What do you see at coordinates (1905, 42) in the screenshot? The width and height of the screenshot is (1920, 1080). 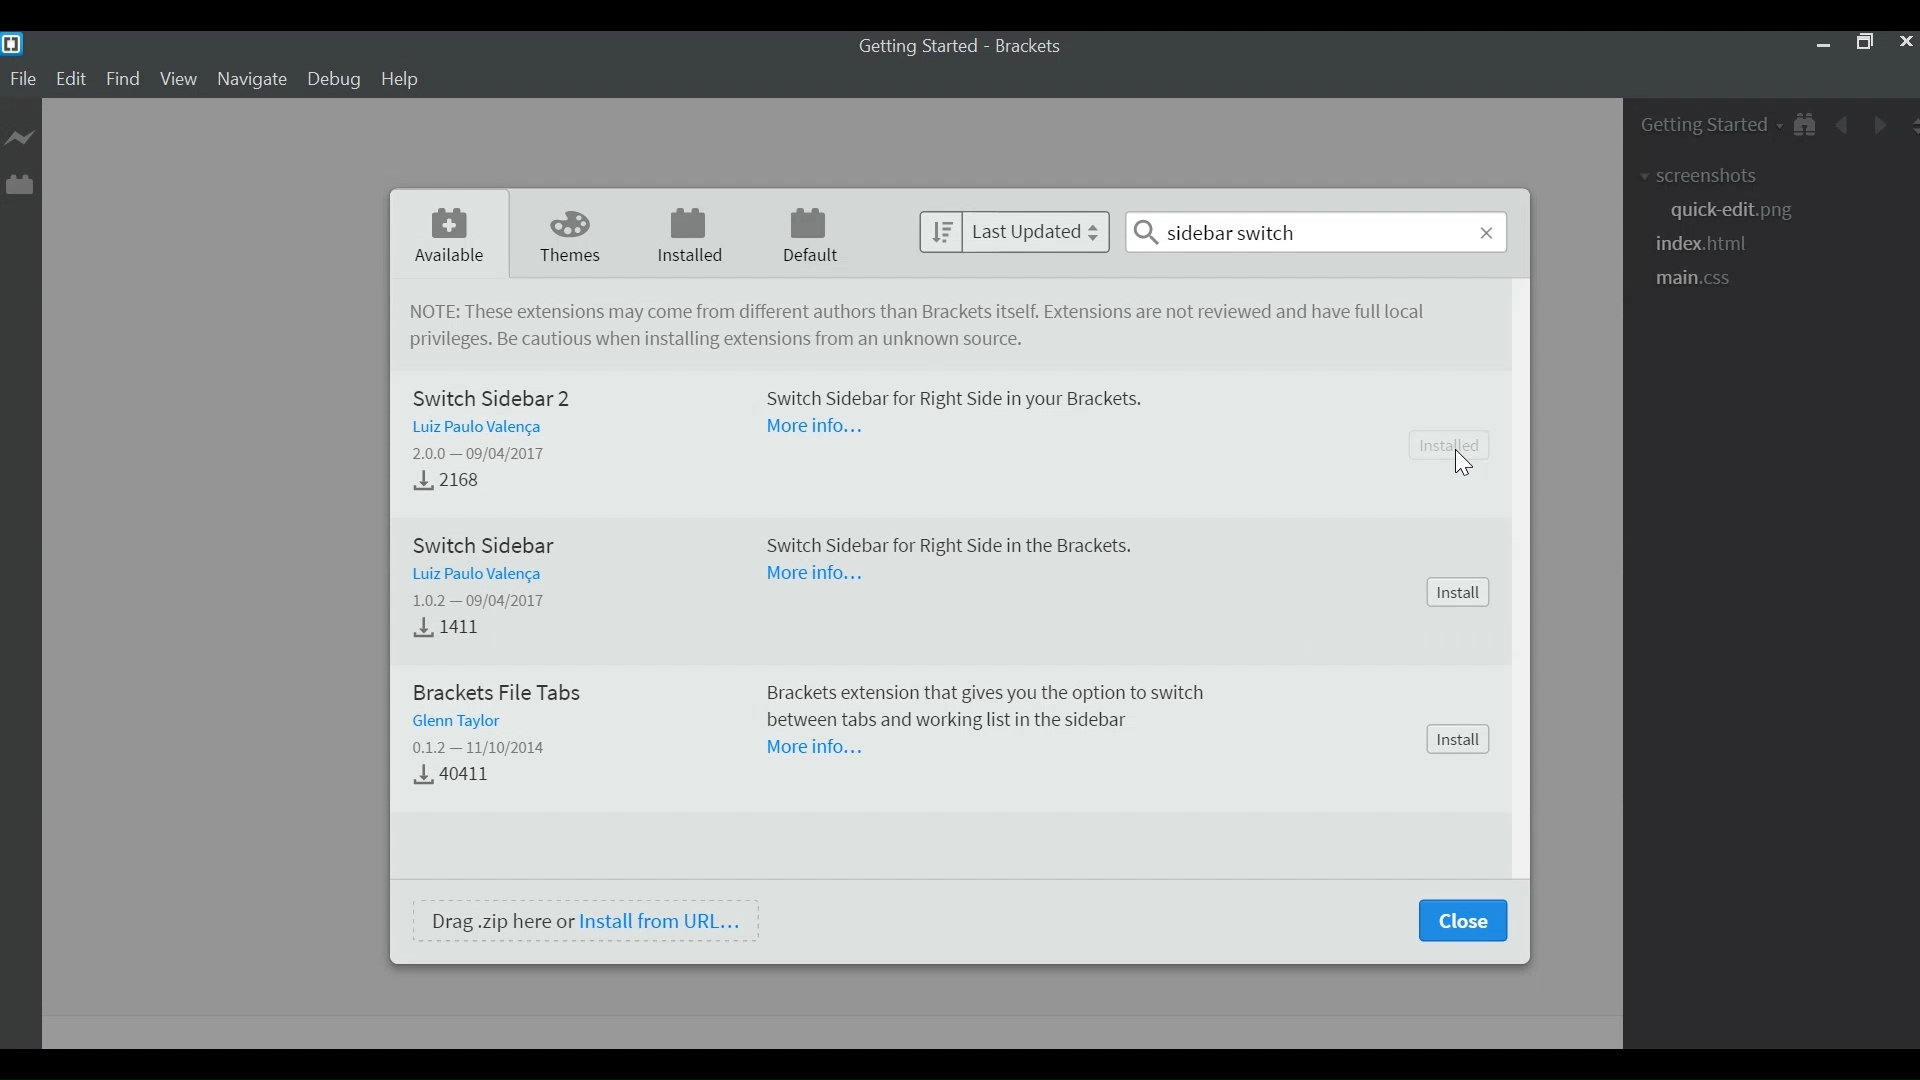 I see `Close` at bounding box center [1905, 42].